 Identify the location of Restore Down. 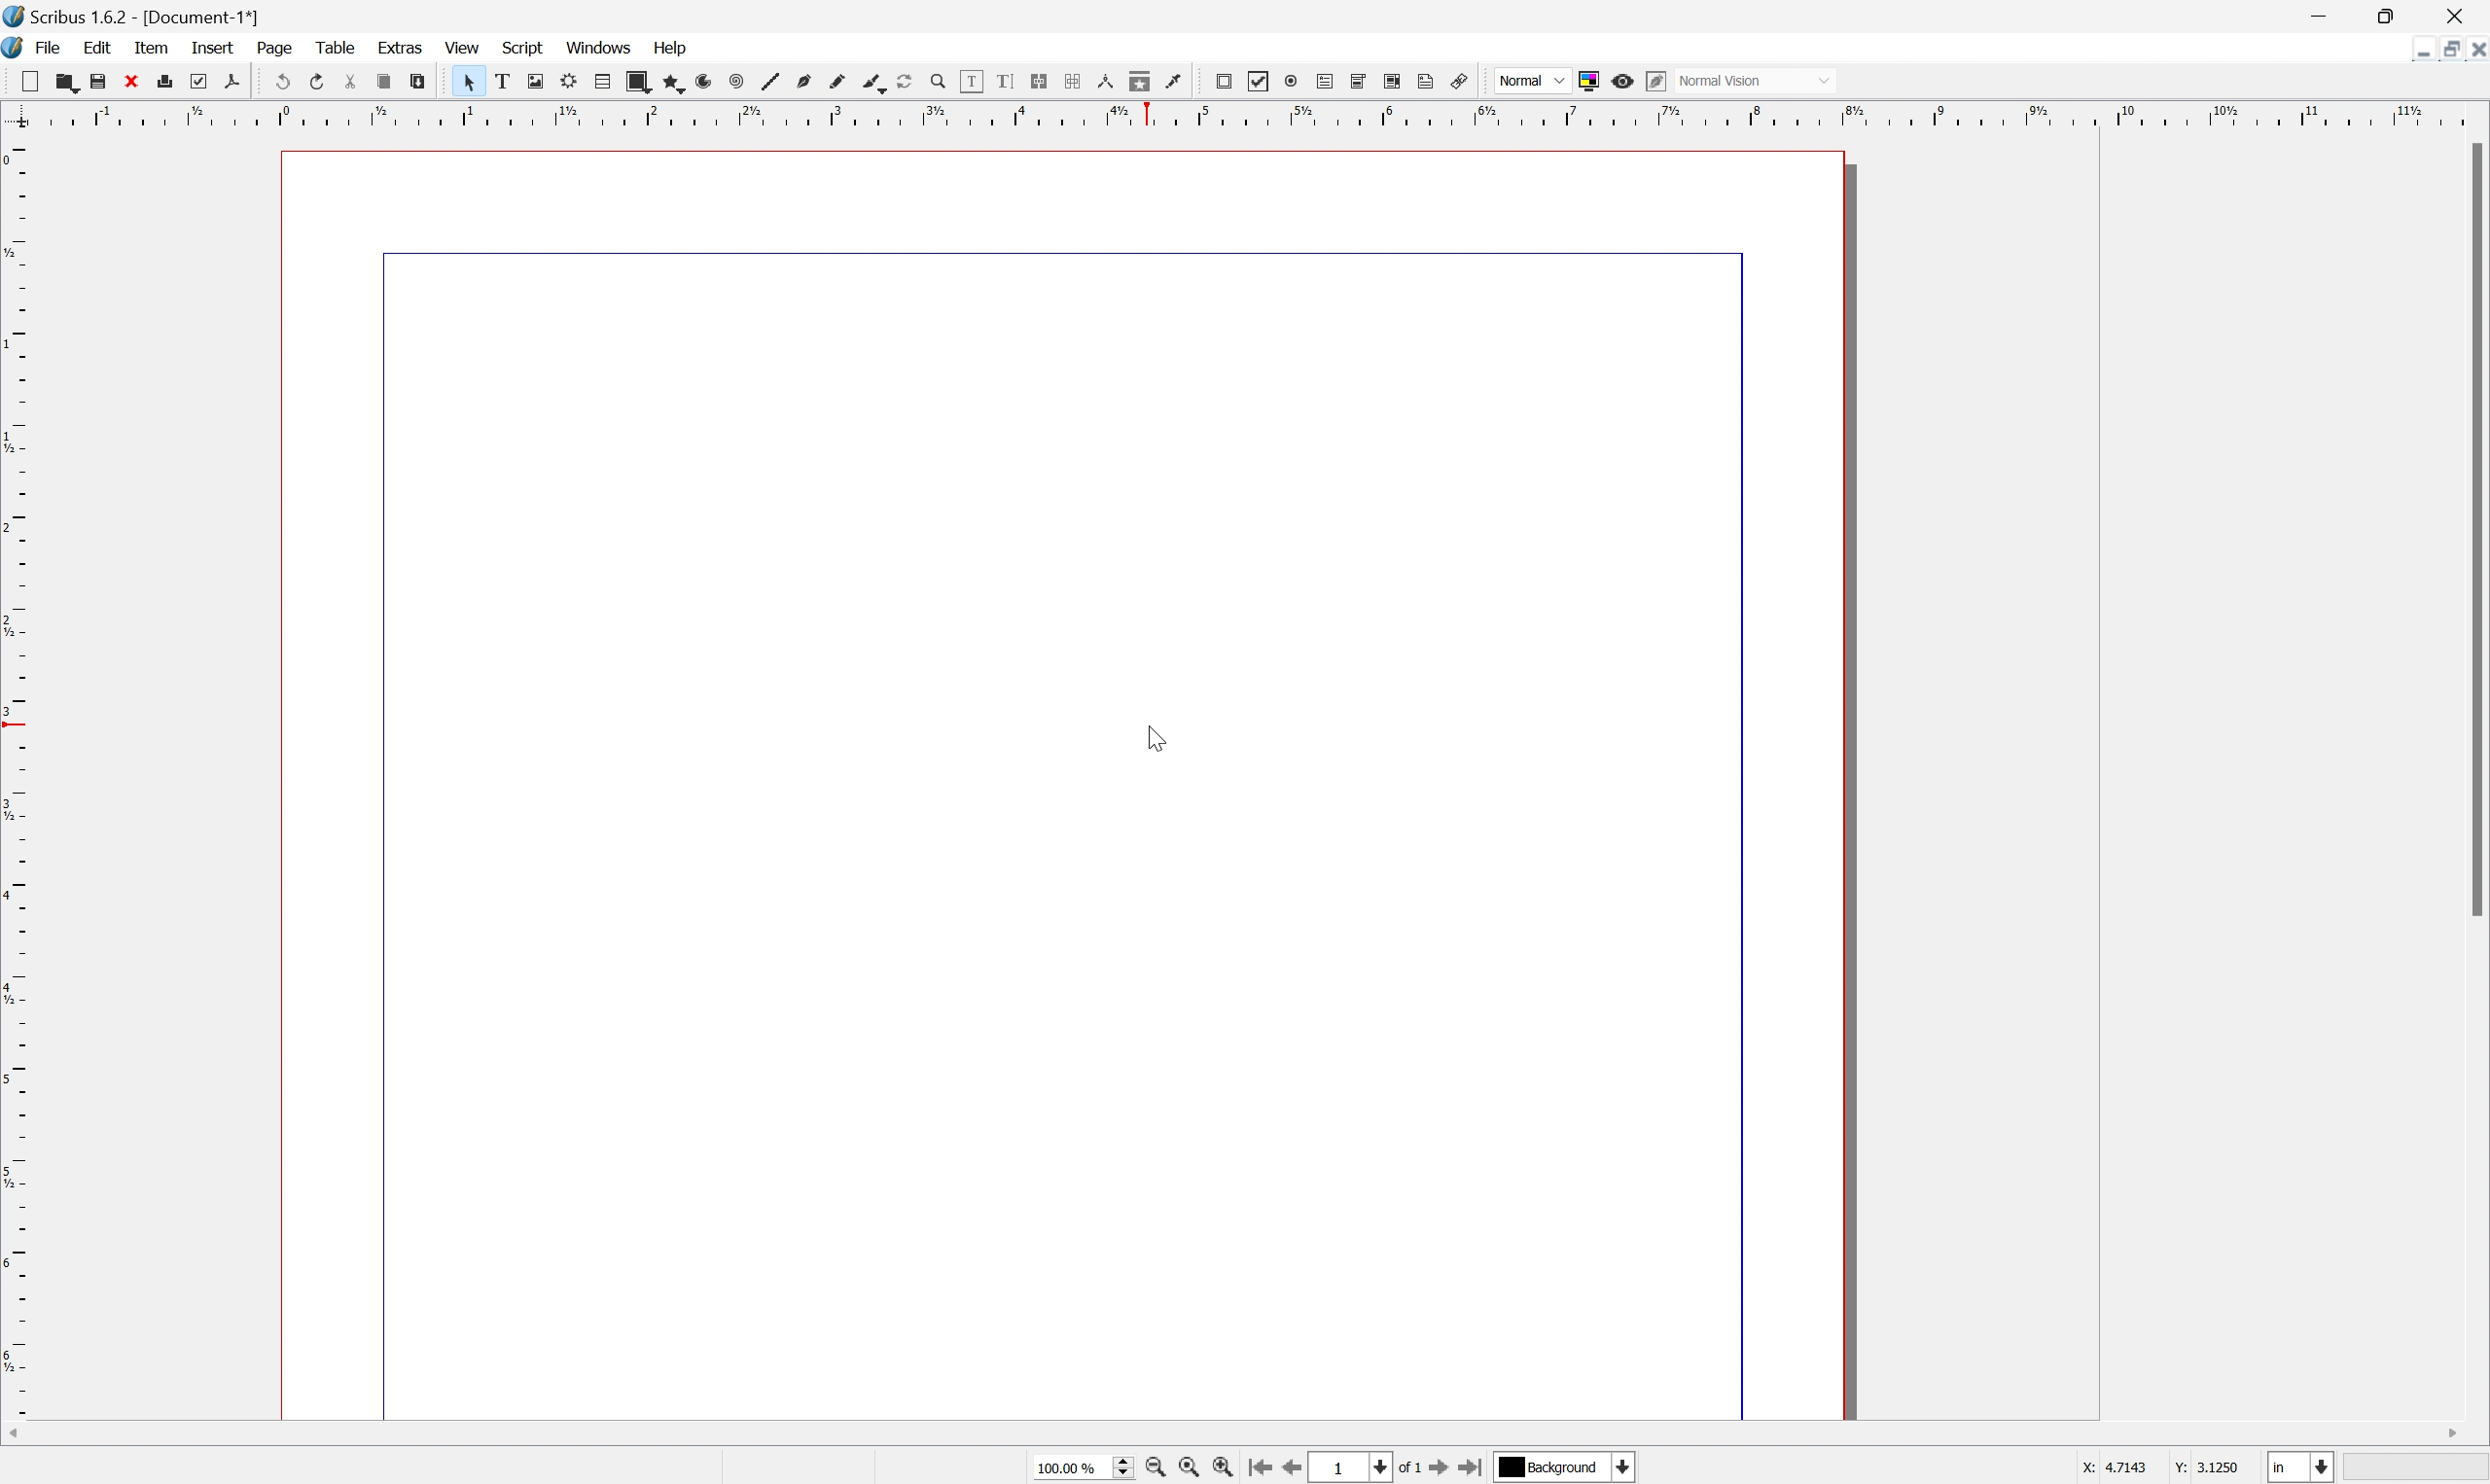
(2448, 51).